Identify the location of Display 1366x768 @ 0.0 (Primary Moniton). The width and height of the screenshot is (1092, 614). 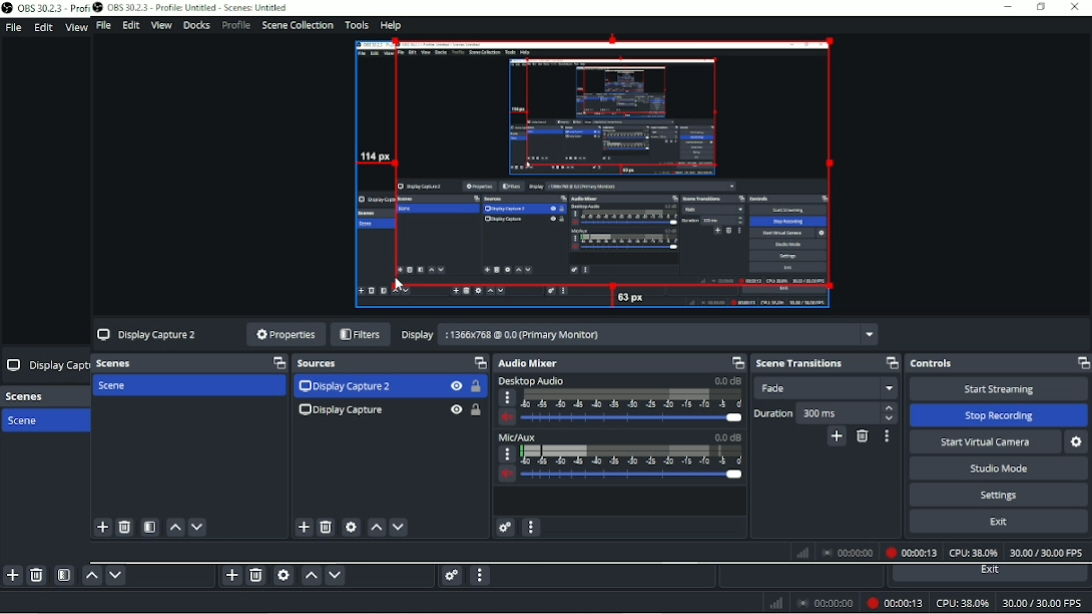
(637, 334).